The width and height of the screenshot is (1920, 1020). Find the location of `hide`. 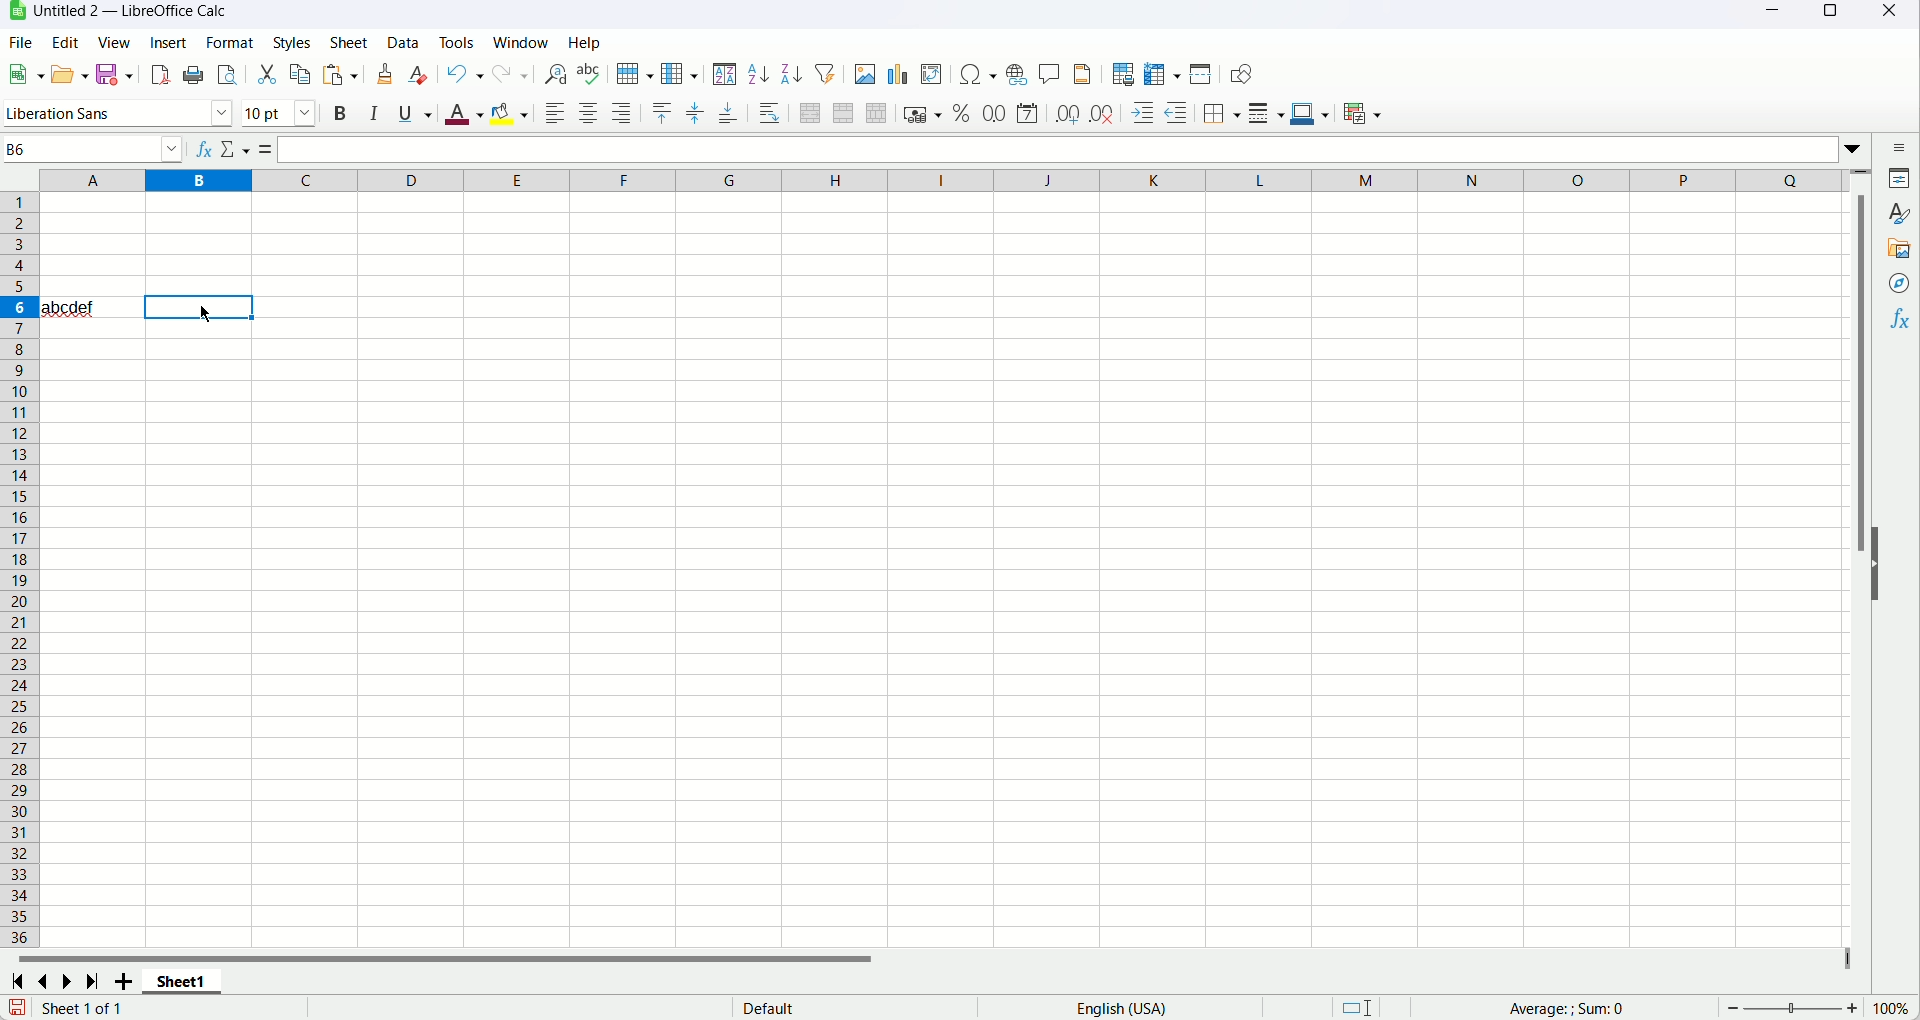

hide is located at coordinates (1878, 566).